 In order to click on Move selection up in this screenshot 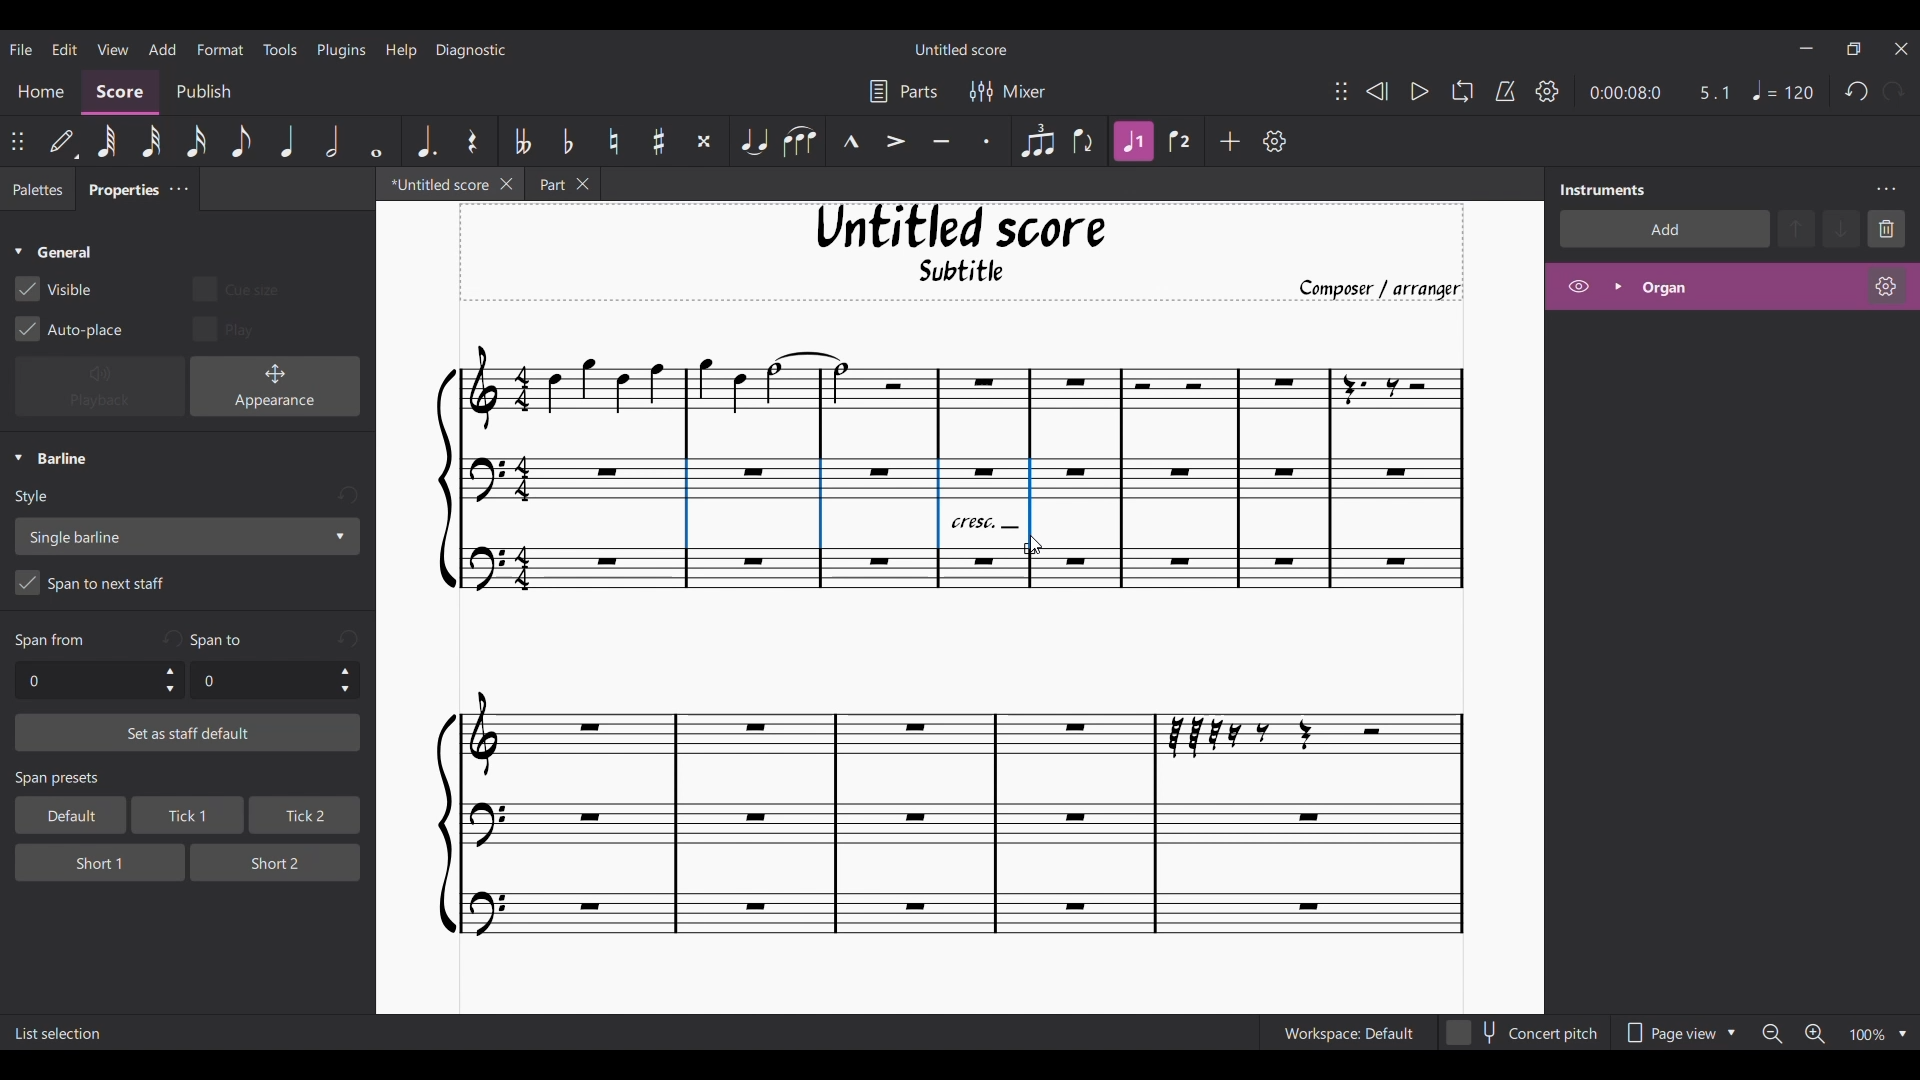, I will do `click(1797, 228)`.